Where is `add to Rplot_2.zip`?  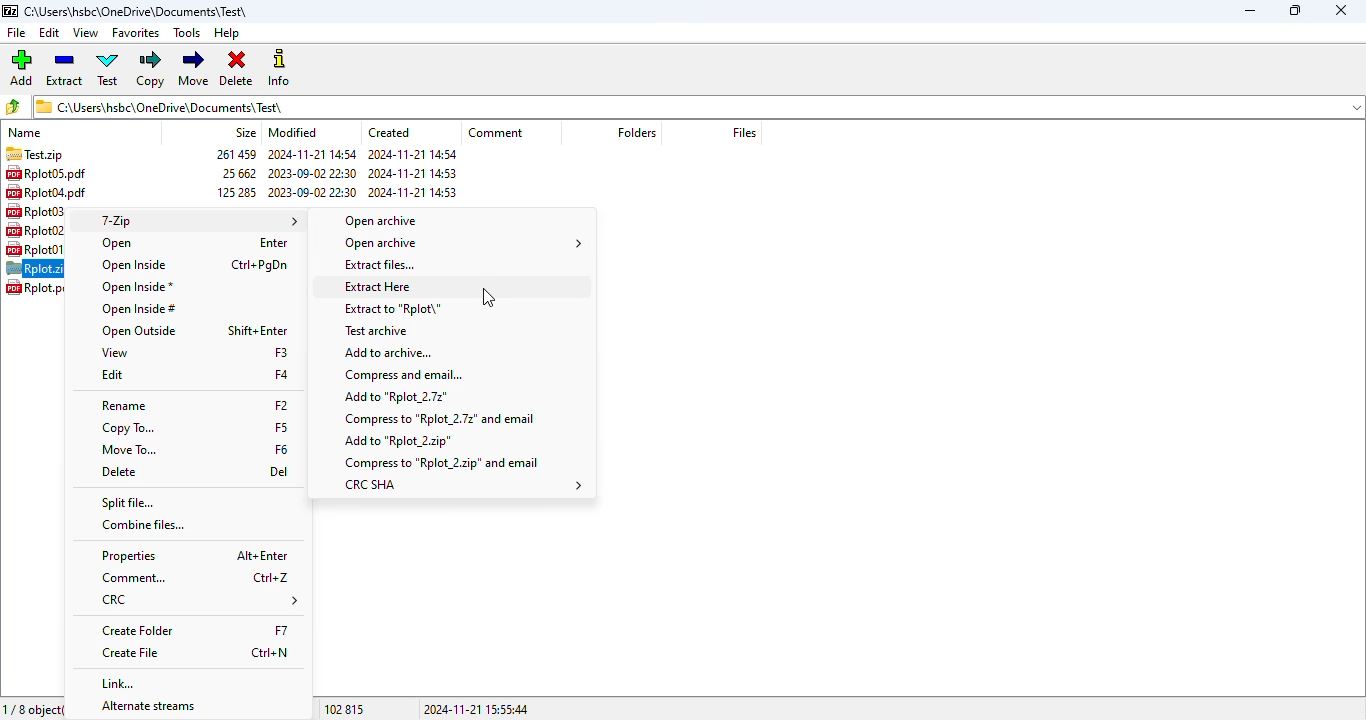
add to Rplot_2.zip is located at coordinates (400, 441).